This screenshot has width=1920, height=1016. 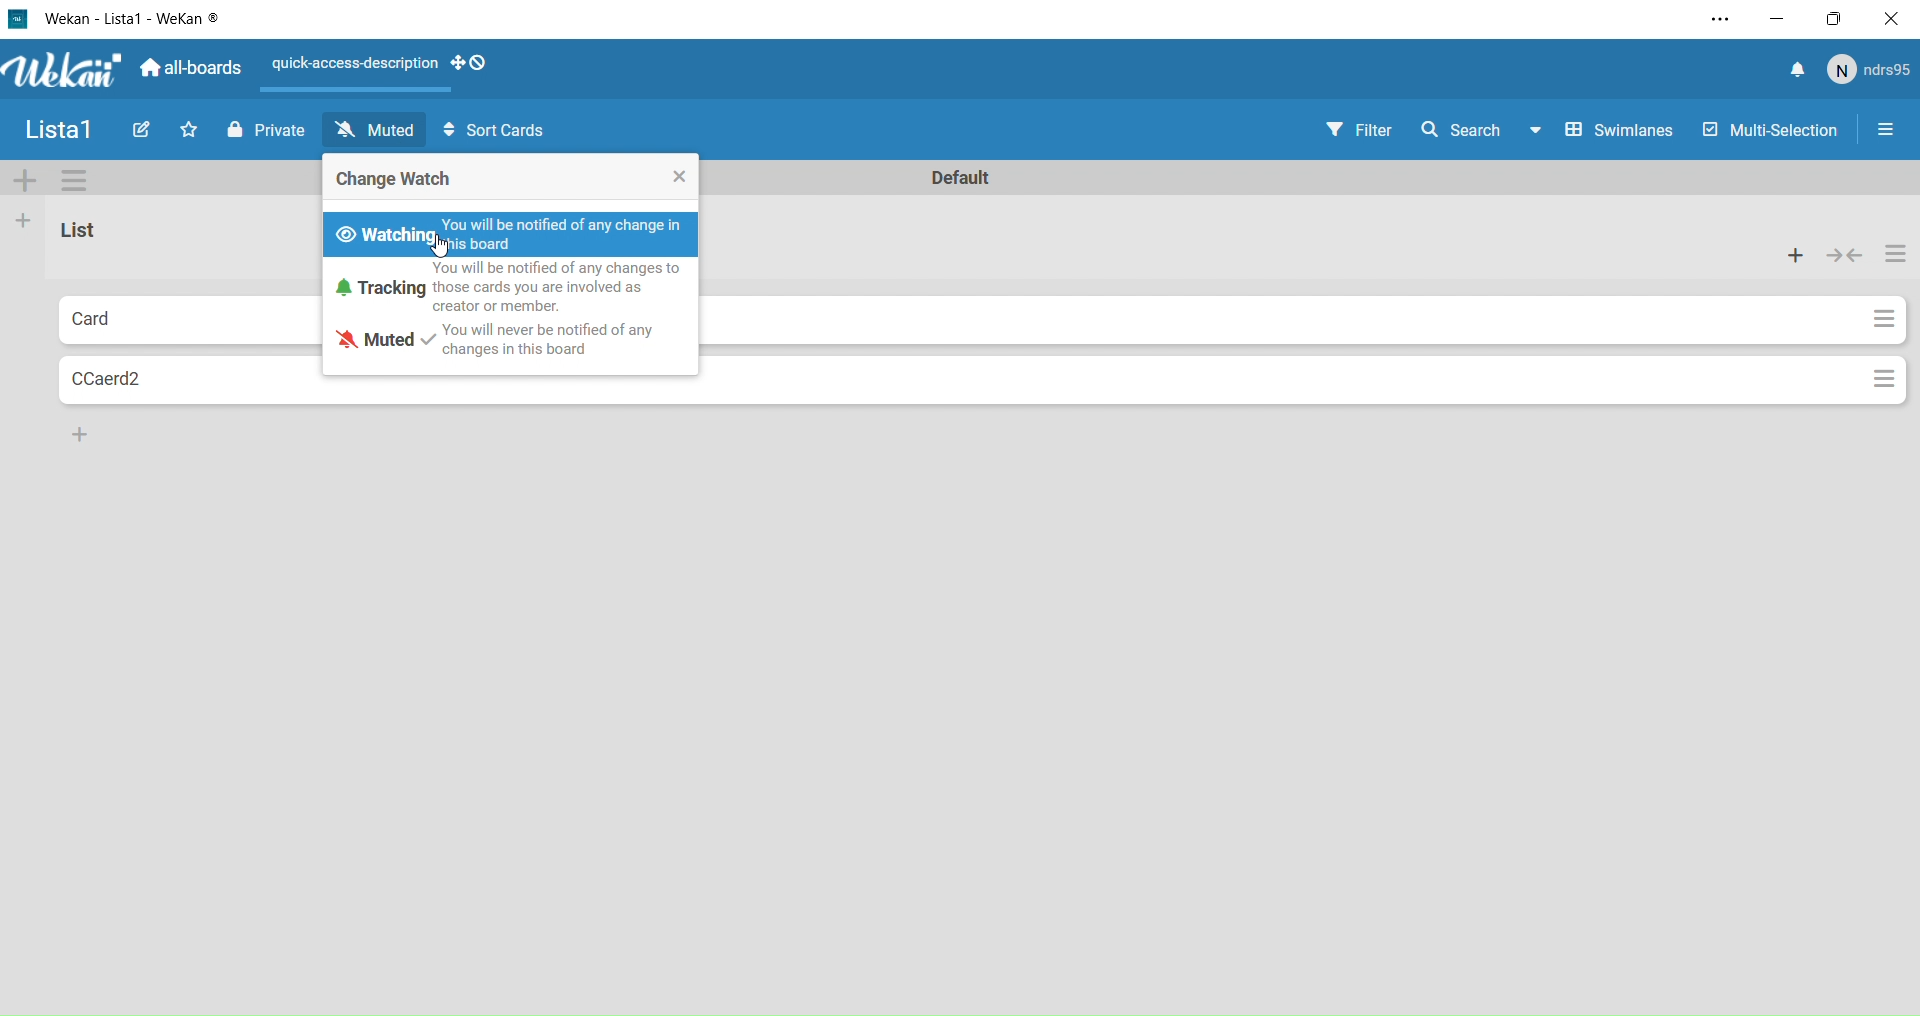 What do you see at coordinates (961, 175) in the screenshot?
I see `Default` at bounding box center [961, 175].